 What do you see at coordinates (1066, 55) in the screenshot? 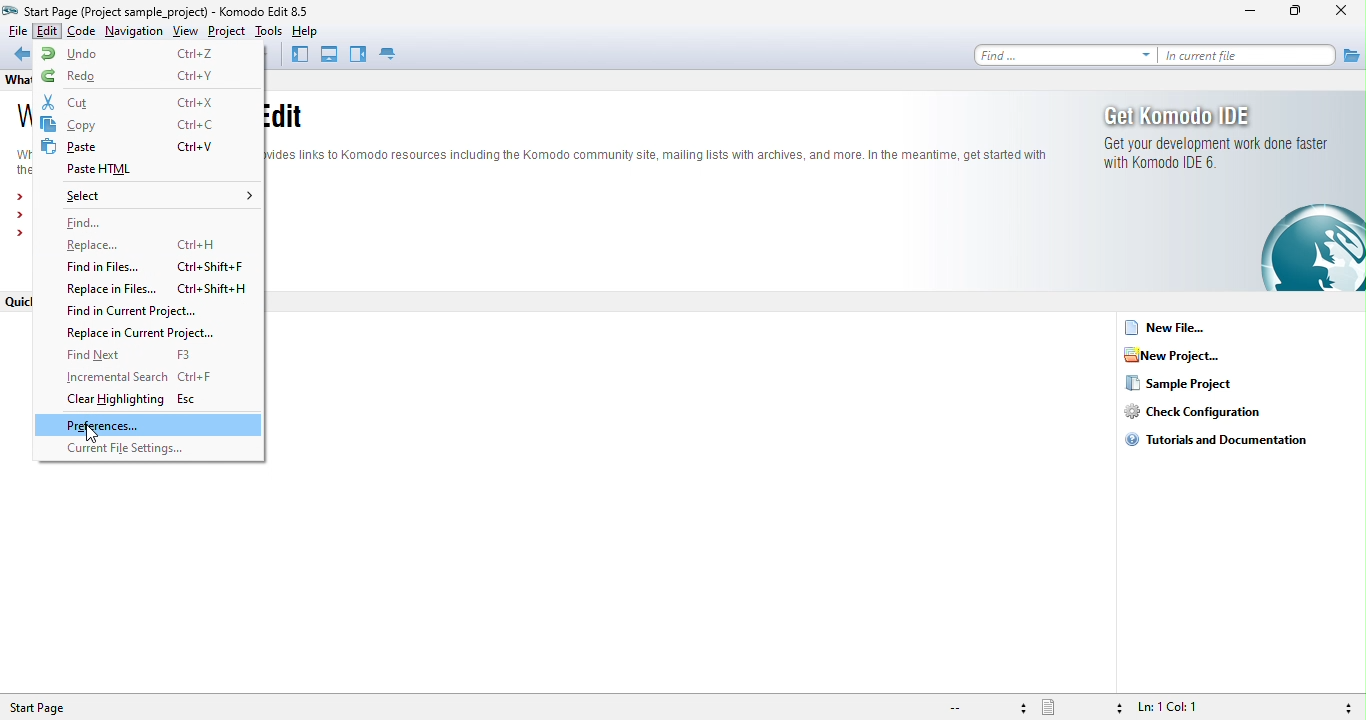
I see `find` at bounding box center [1066, 55].